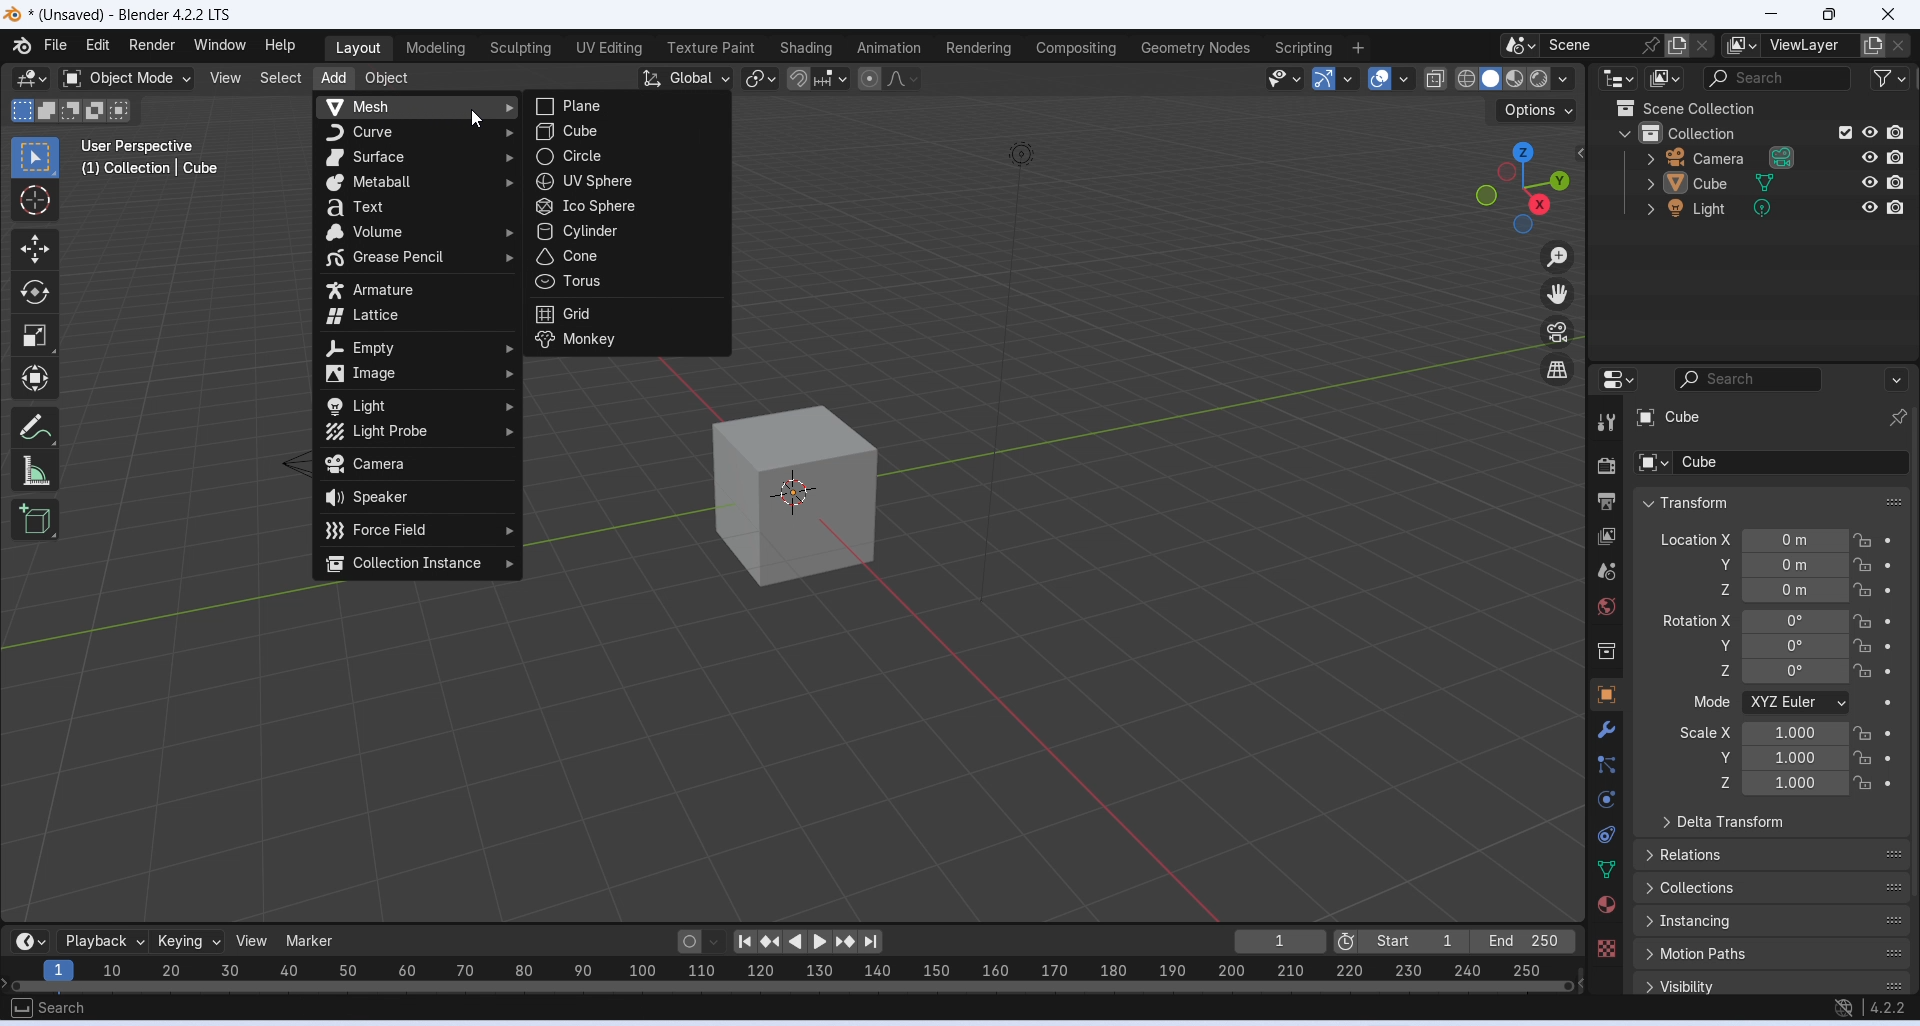  Describe the element at coordinates (1607, 537) in the screenshot. I see `view layer` at that location.